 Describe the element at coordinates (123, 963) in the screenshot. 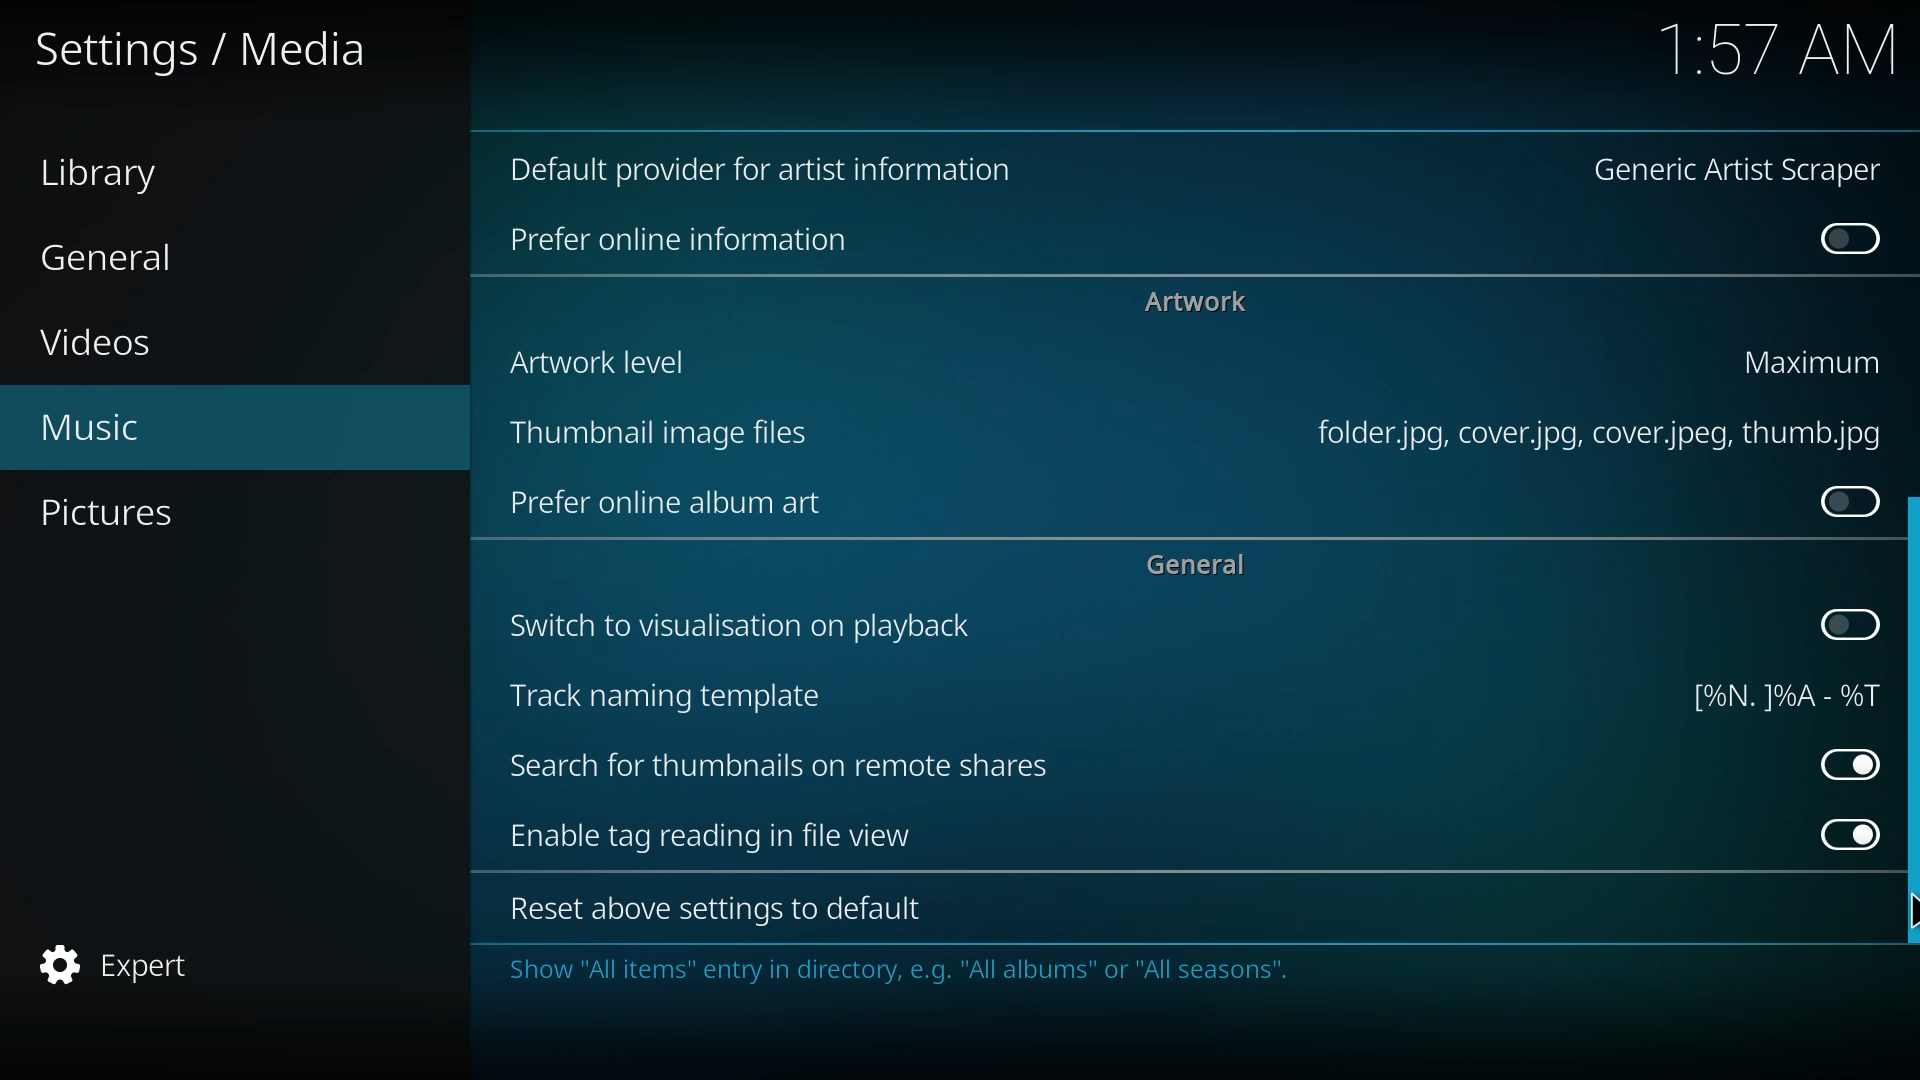

I see `expert` at that location.